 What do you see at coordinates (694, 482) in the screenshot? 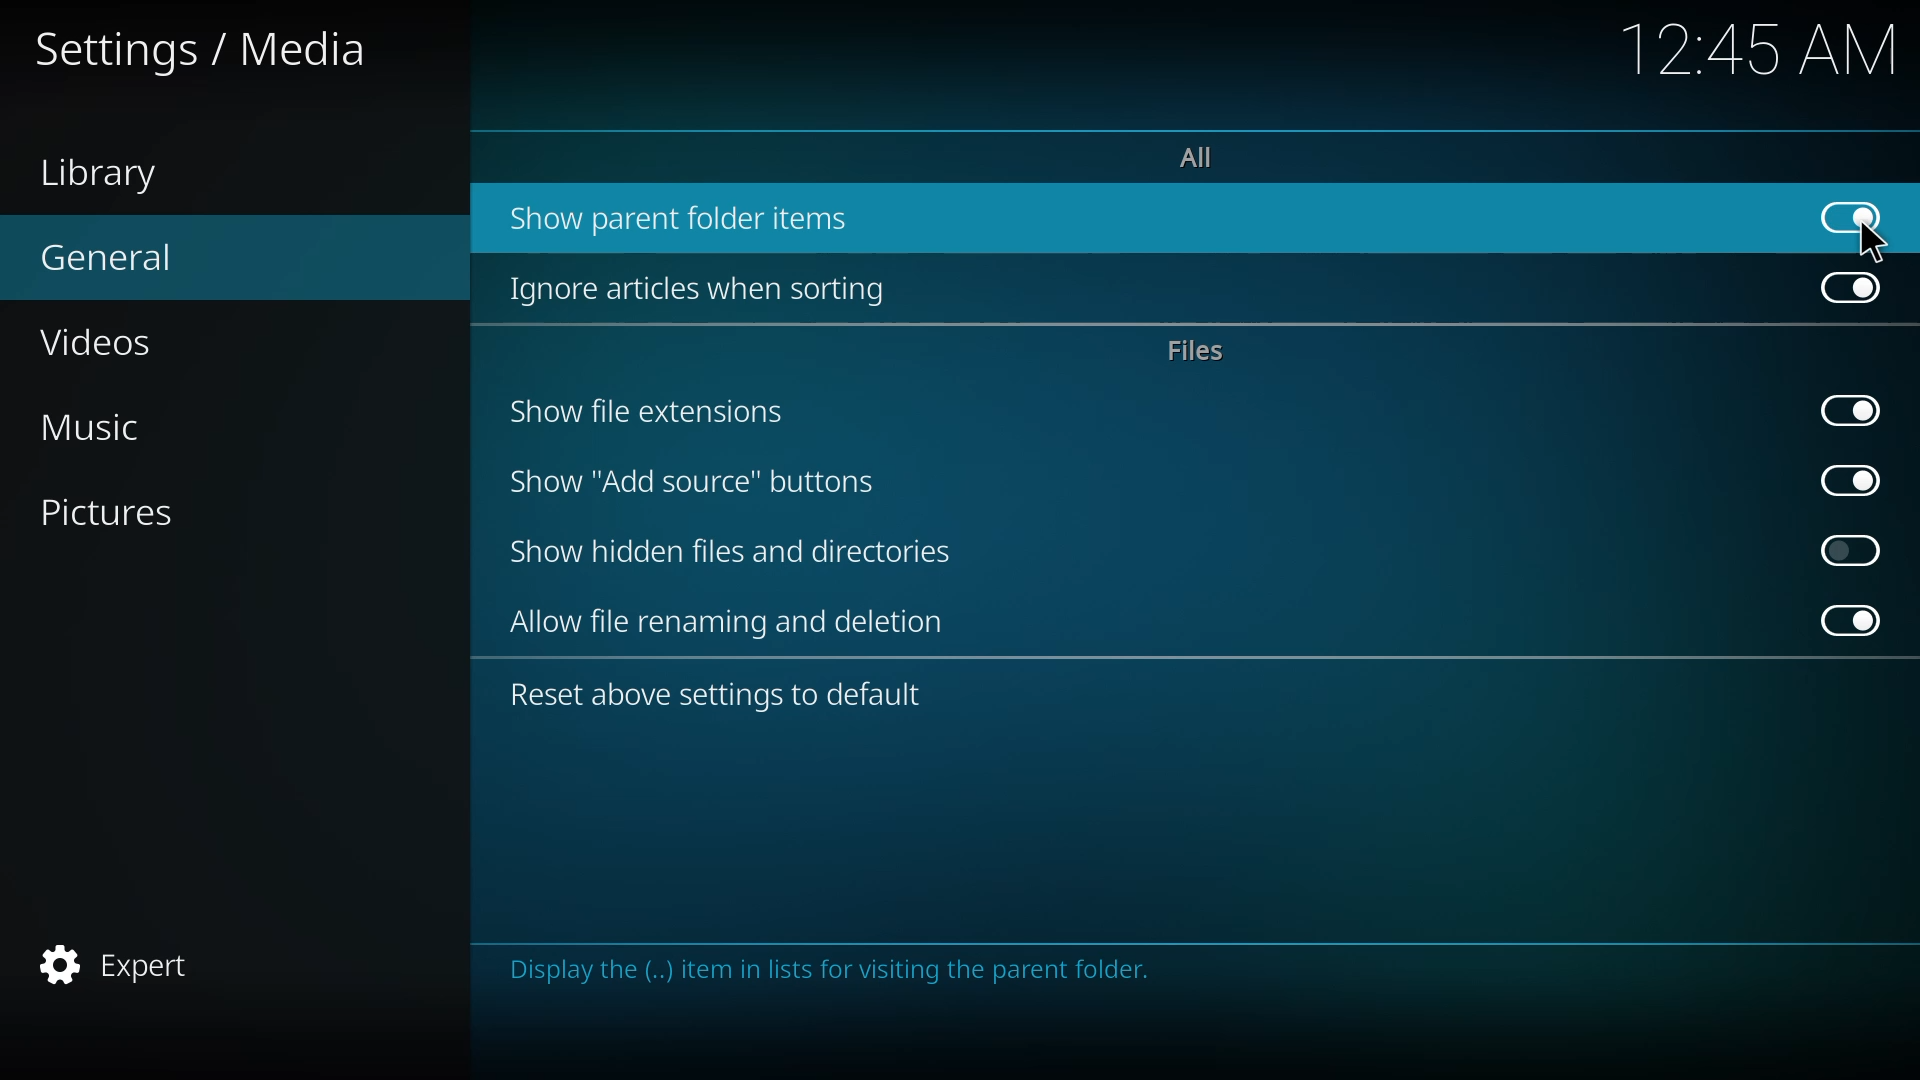
I see `show add source button` at bounding box center [694, 482].